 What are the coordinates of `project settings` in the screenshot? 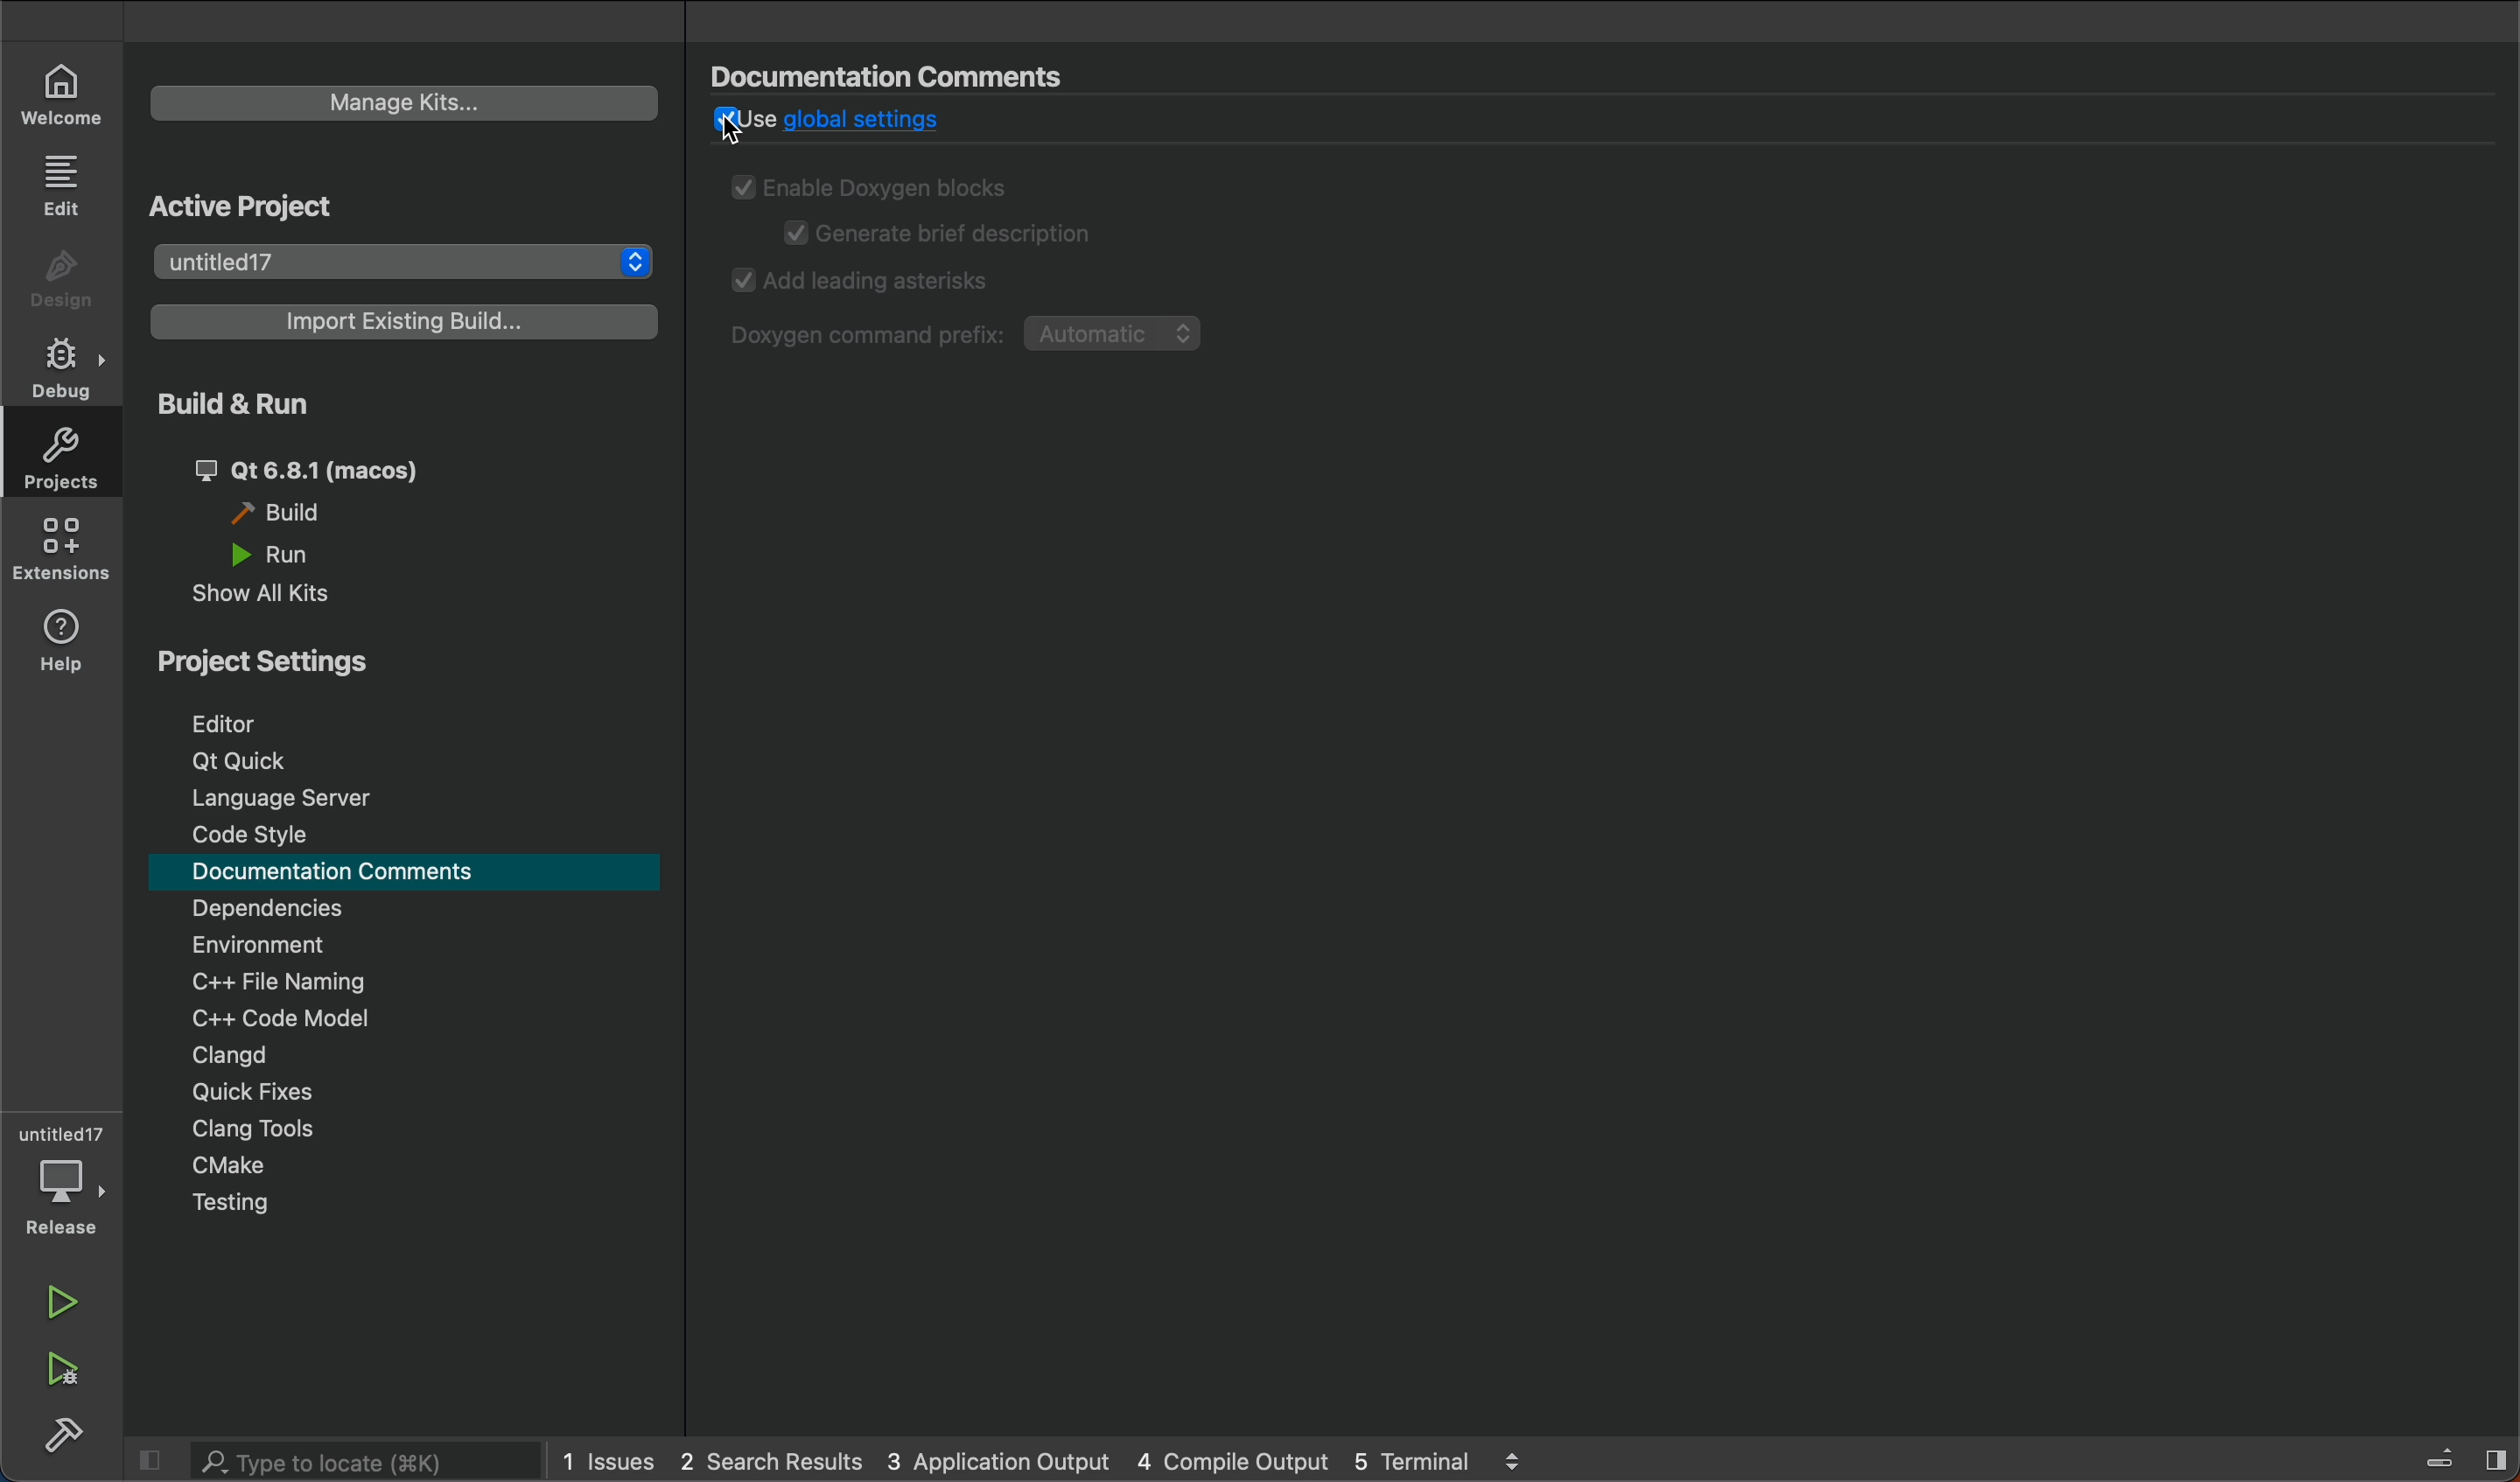 It's located at (407, 662).